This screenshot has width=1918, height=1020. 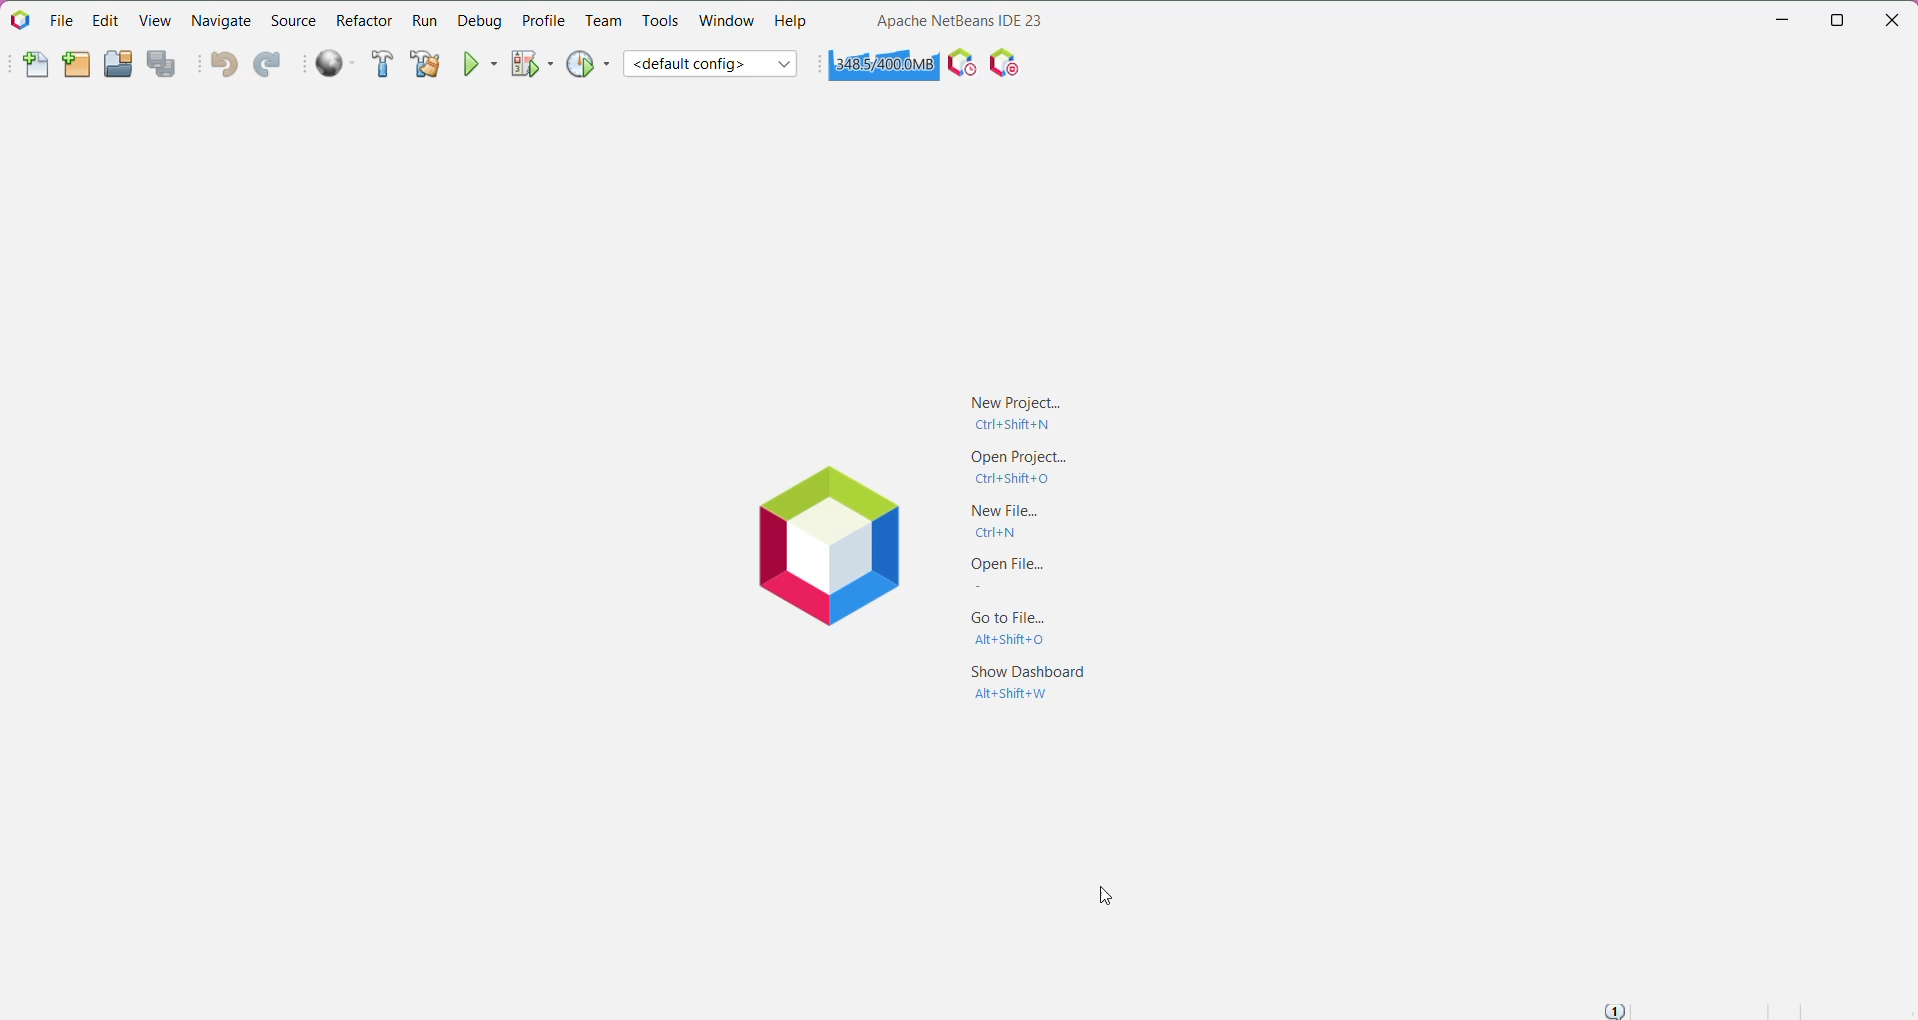 I want to click on Debug, so click(x=478, y=20).